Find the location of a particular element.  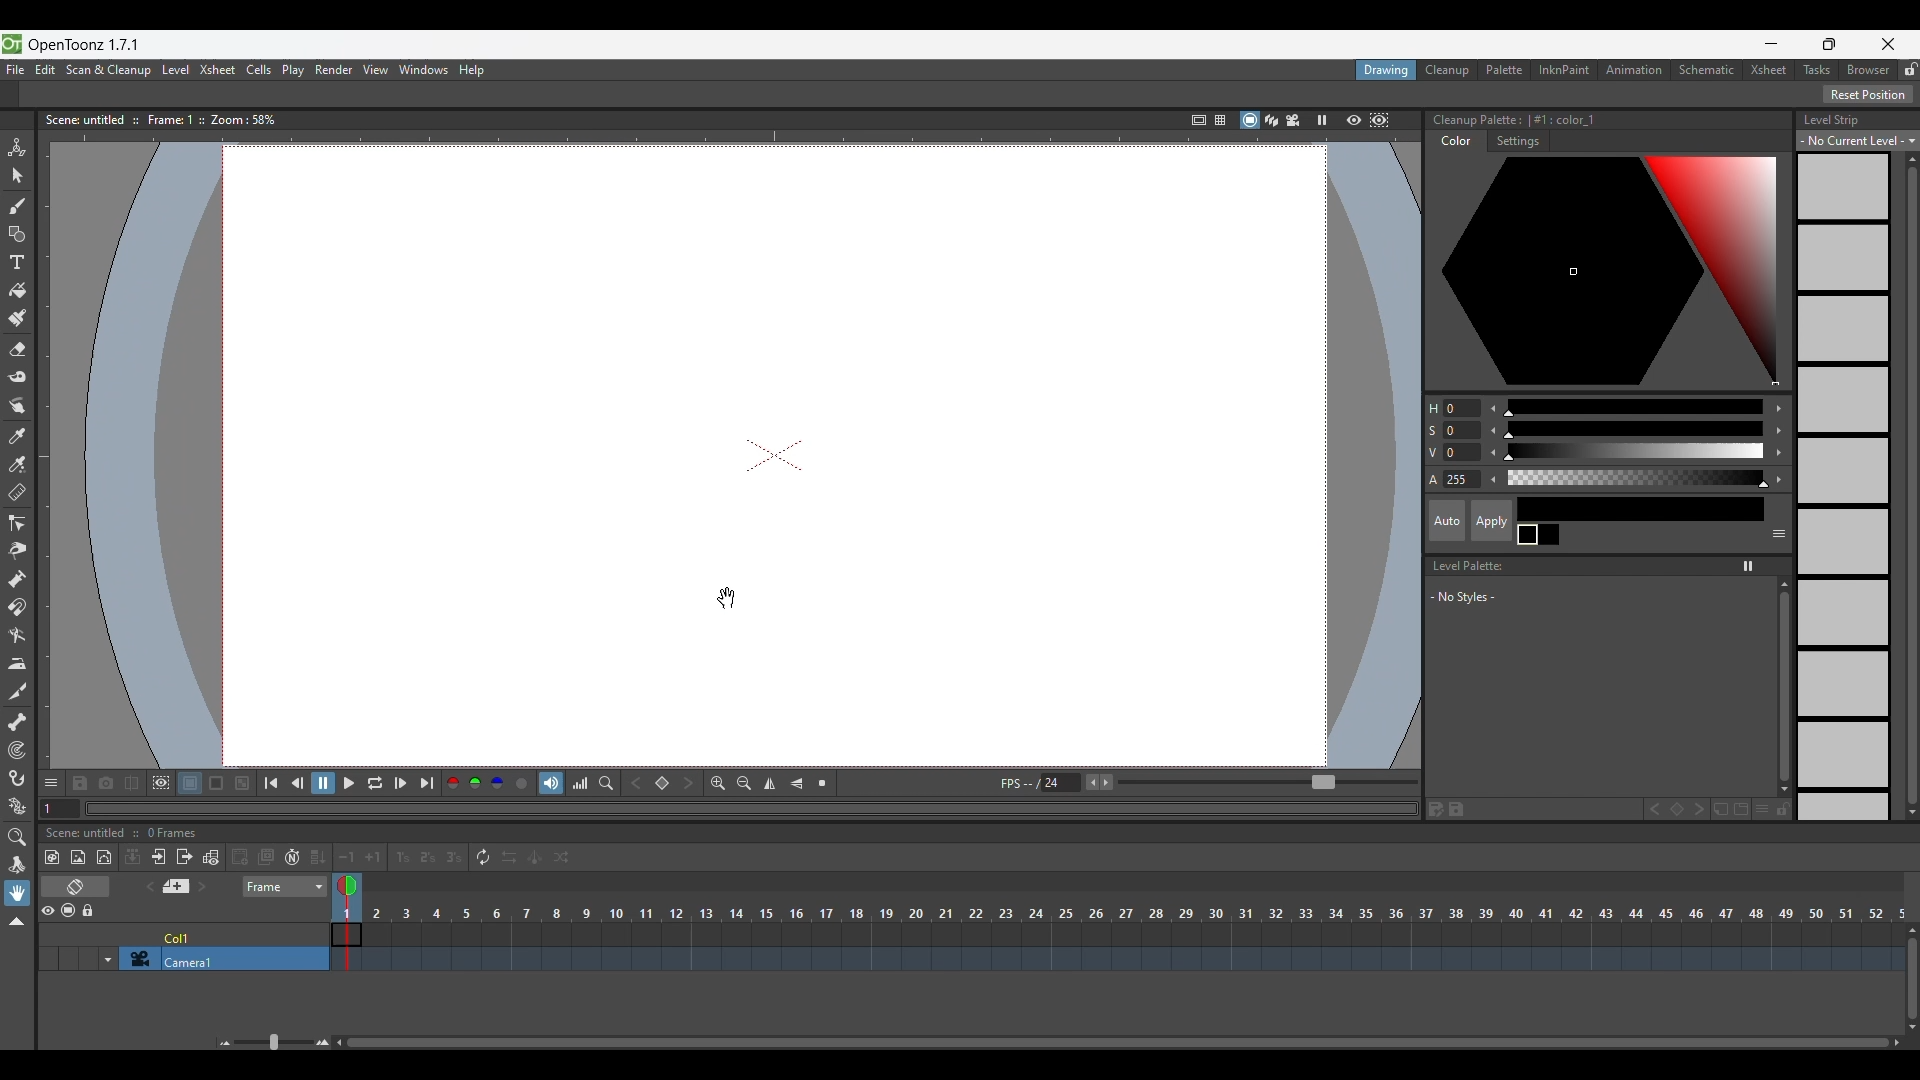

Scence untitled :: 0 Frames is located at coordinates (118, 834).